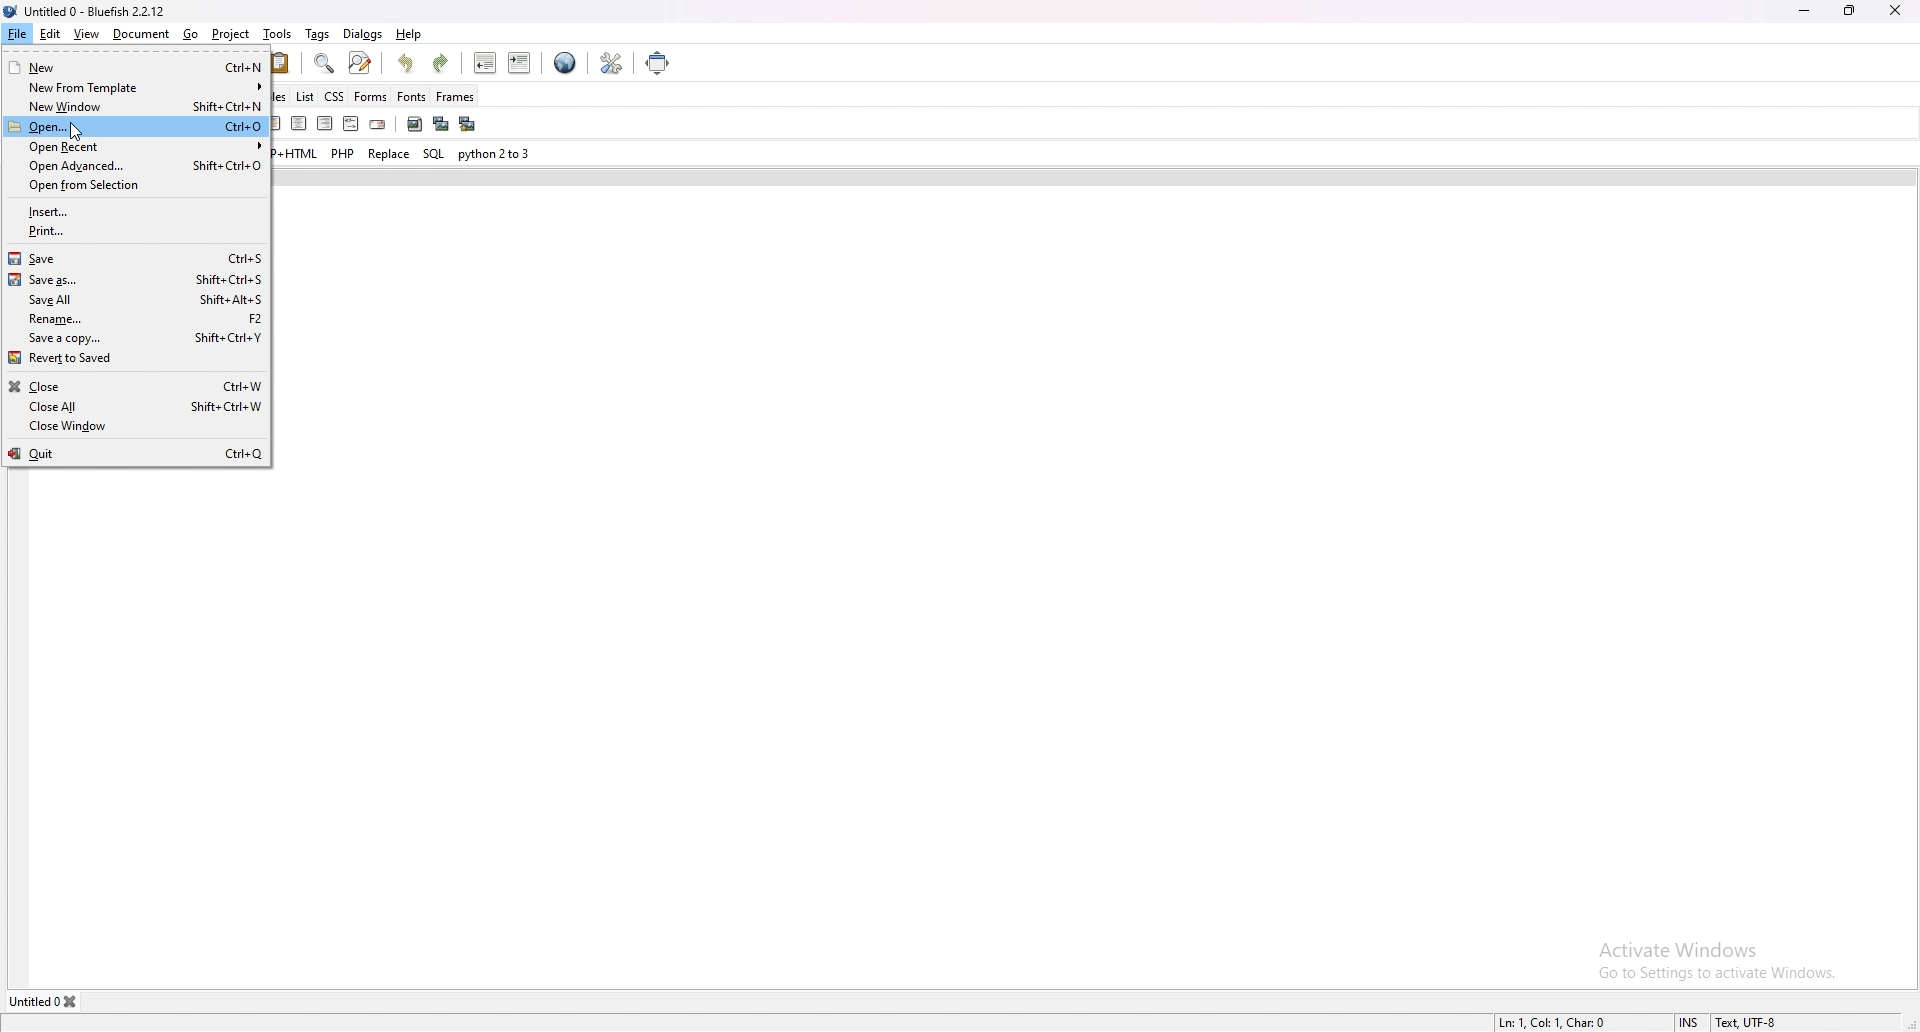 The height and width of the screenshot is (1032, 1920). What do you see at coordinates (521, 62) in the screenshot?
I see `indent` at bounding box center [521, 62].